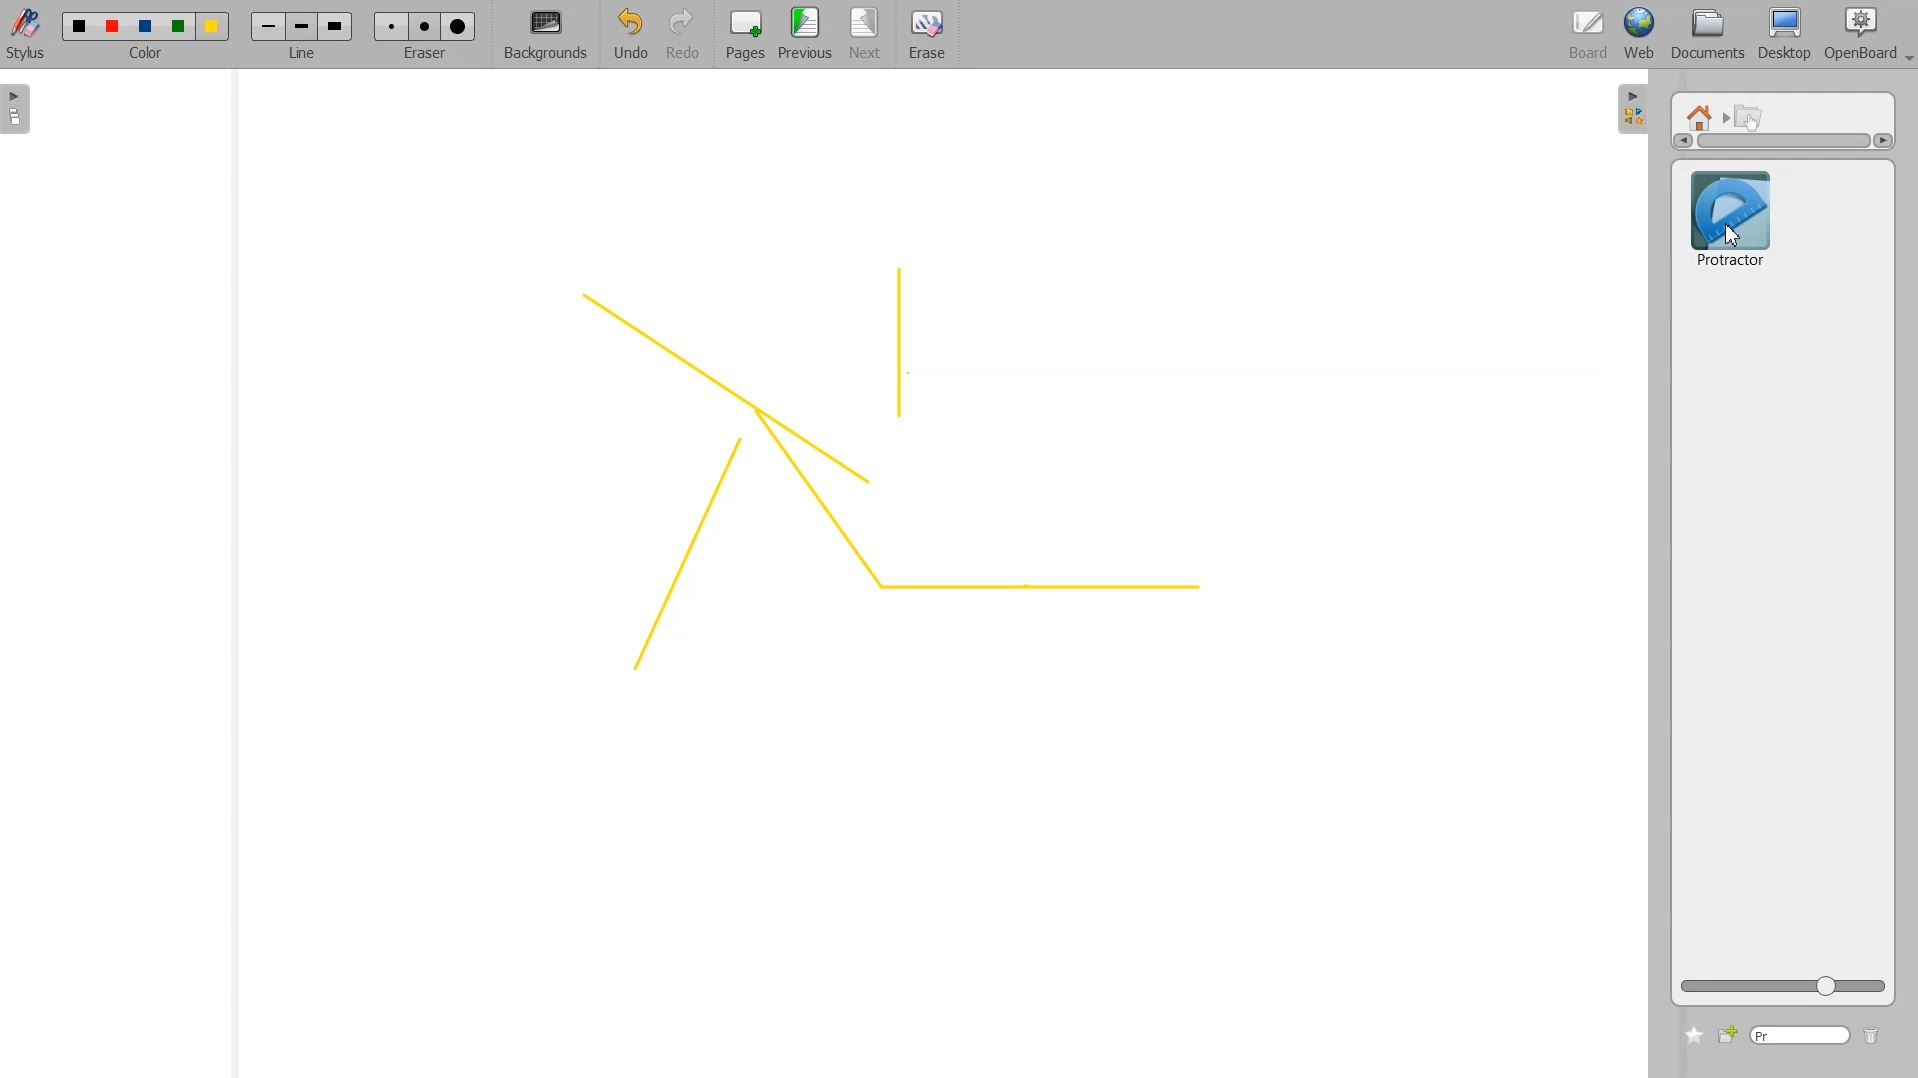 Image resolution: width=1918 pixels, height=1078 pixels. I want to click on Previous, so click(808, 35).